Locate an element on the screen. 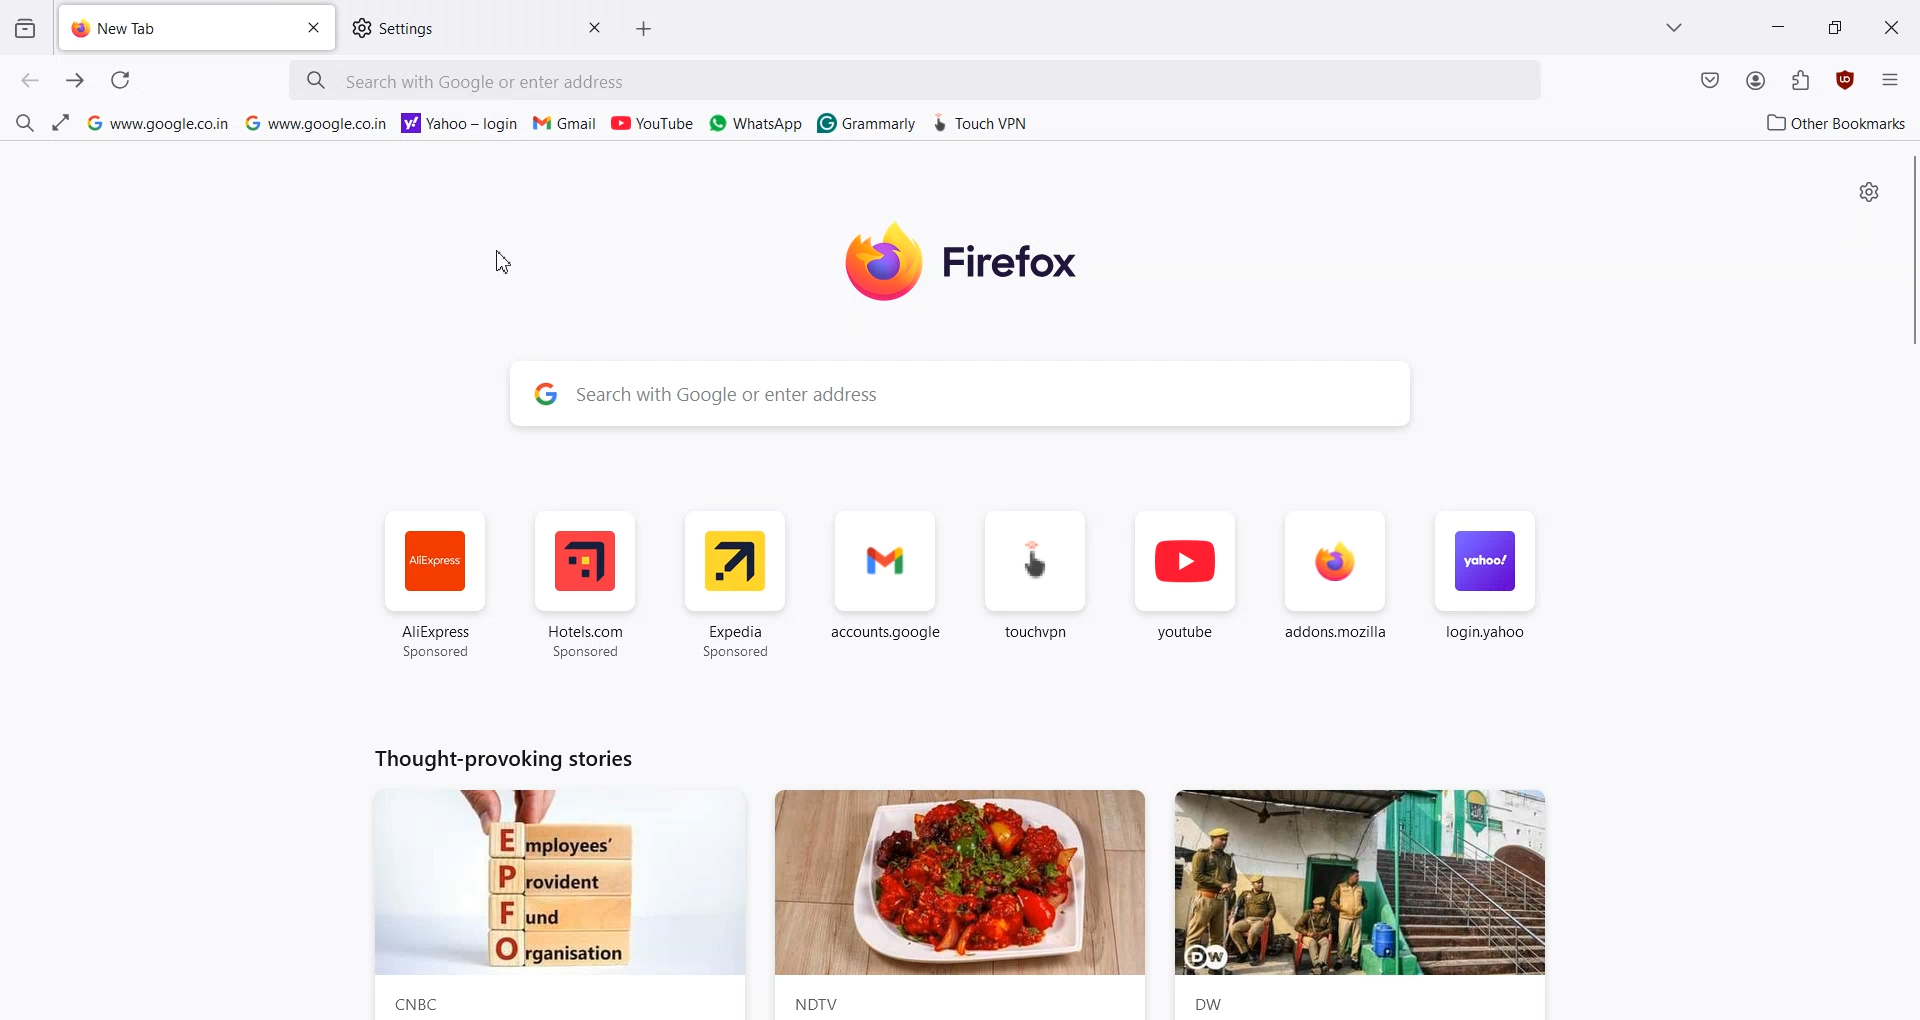 The width and height of the screenshot is (1920, 1020). News is located at coordinates (960, 905).